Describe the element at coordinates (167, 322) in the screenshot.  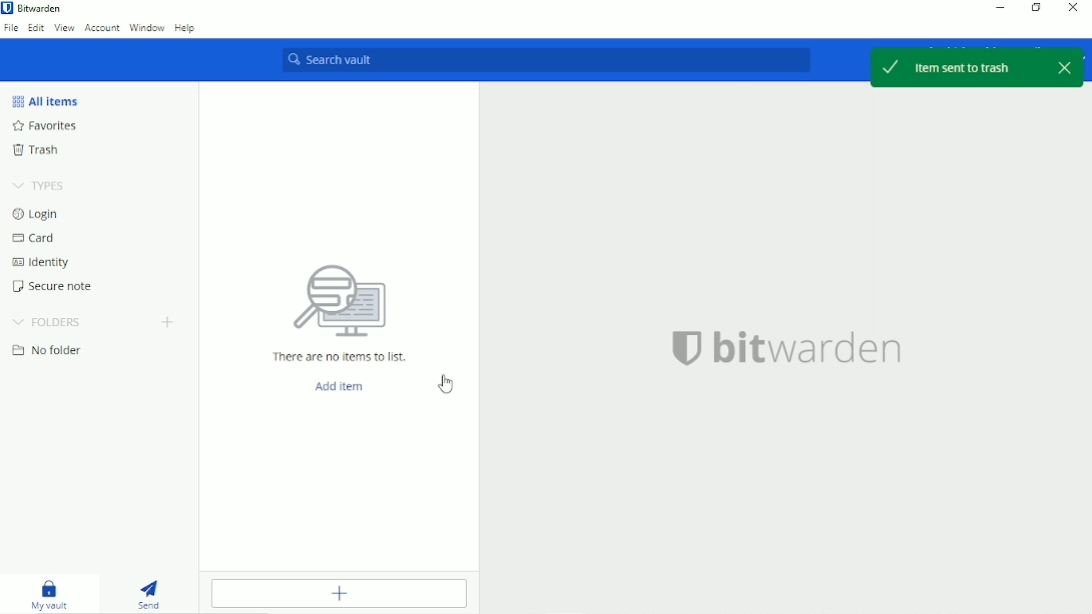
I see `Add folder` at that location.